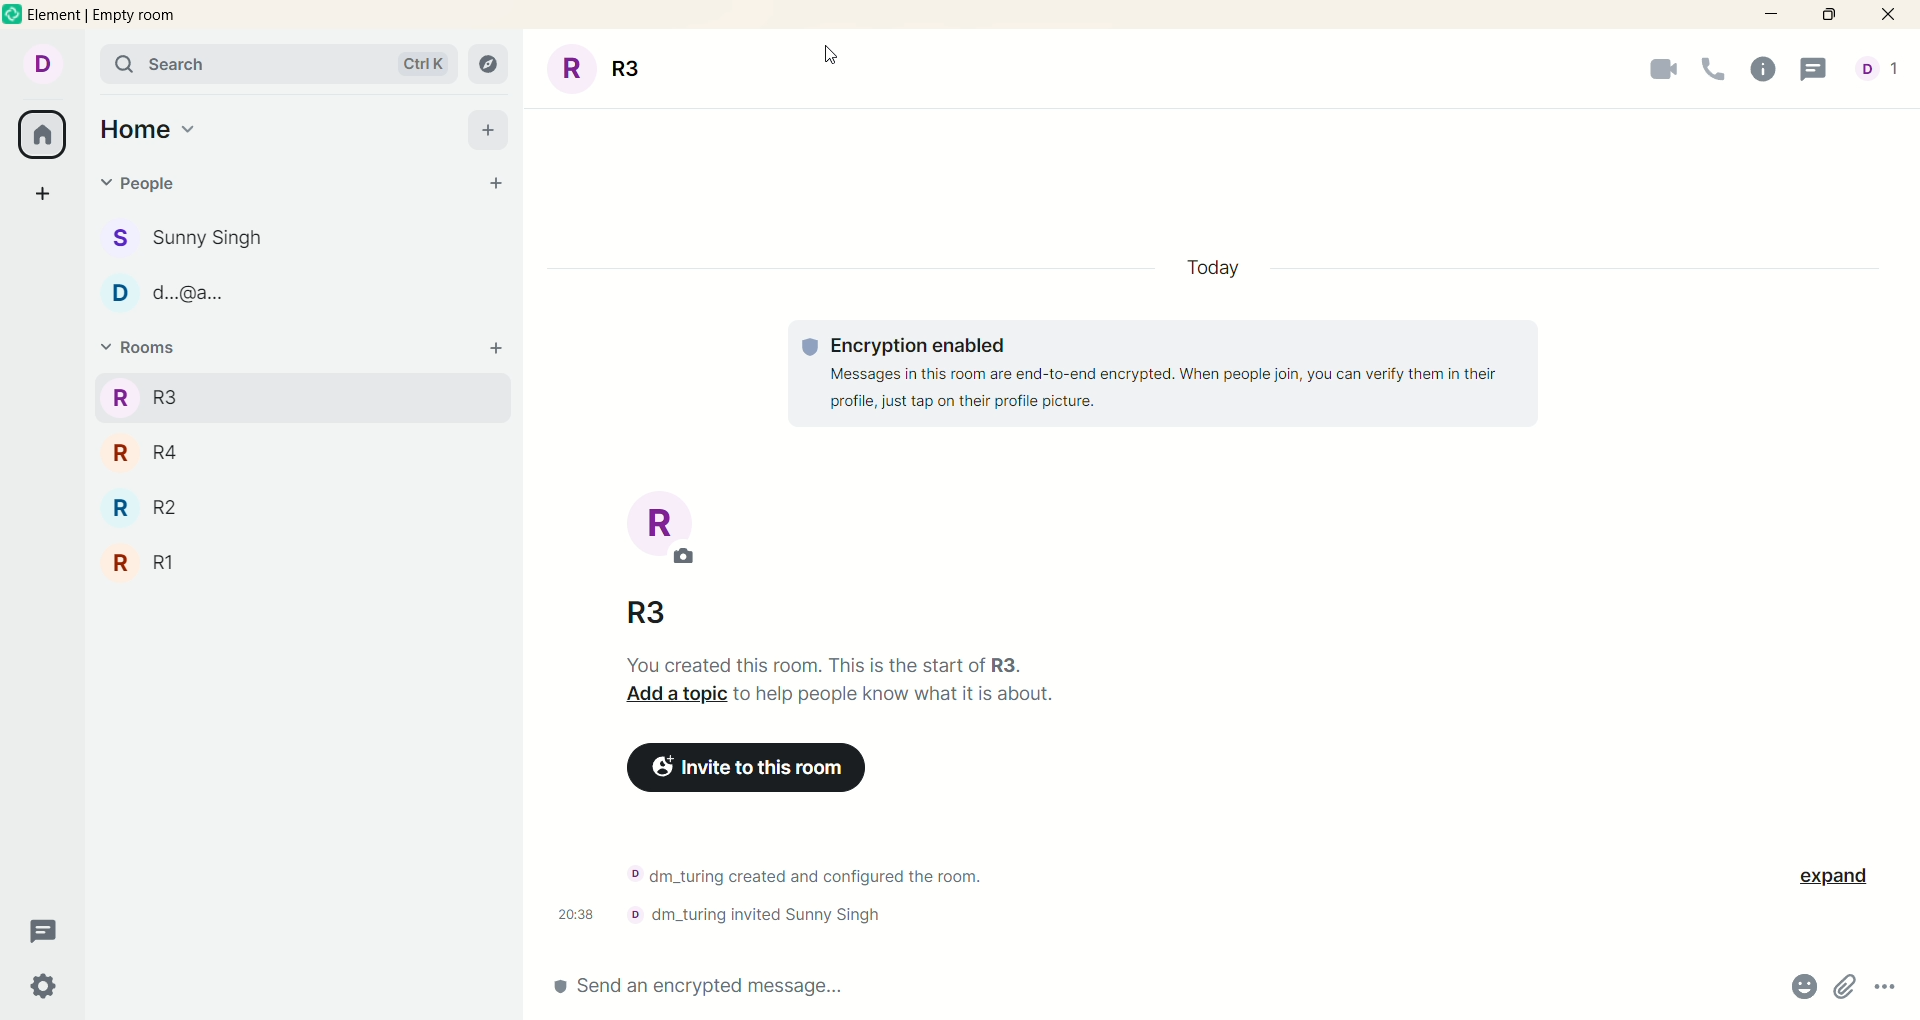 The width and height of the screenshot is (1920, 1020). What do you see at coordinates (1711, 71) in the screenshot?
I see `voice call` at bounding box center [1711, 71].